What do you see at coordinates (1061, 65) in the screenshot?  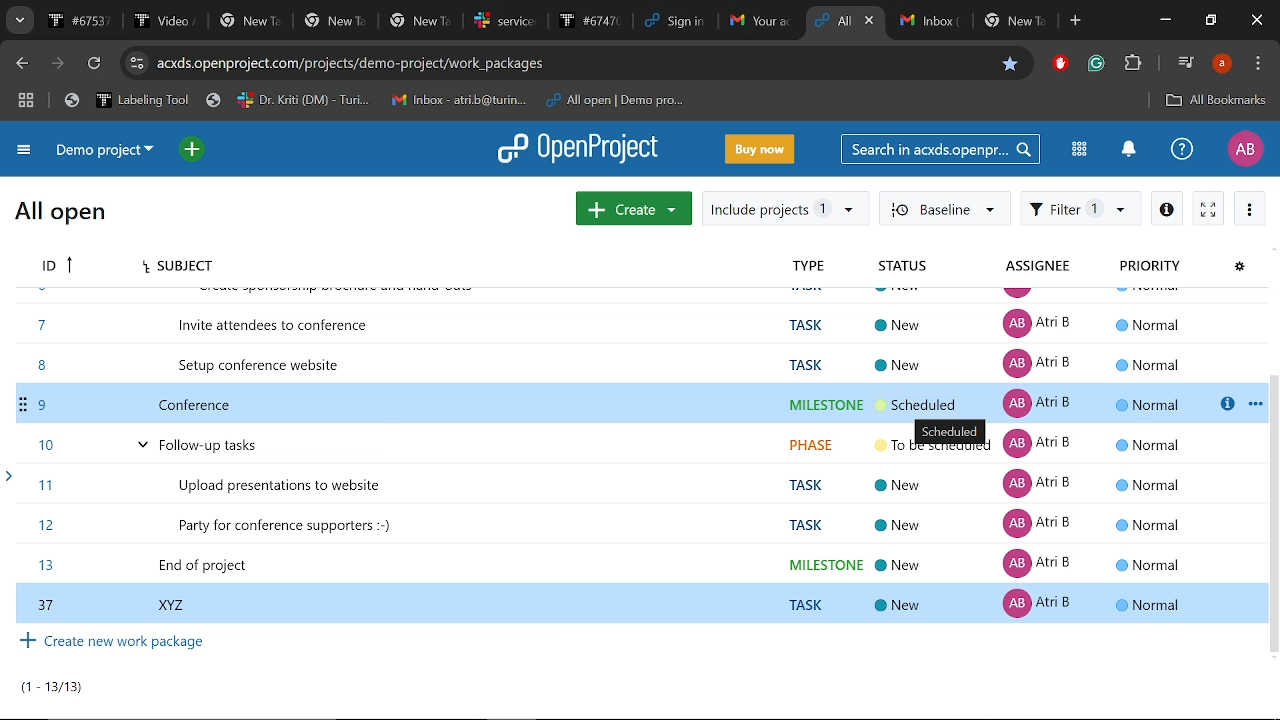 I see `Add block` at bounding box center [1061, 65].